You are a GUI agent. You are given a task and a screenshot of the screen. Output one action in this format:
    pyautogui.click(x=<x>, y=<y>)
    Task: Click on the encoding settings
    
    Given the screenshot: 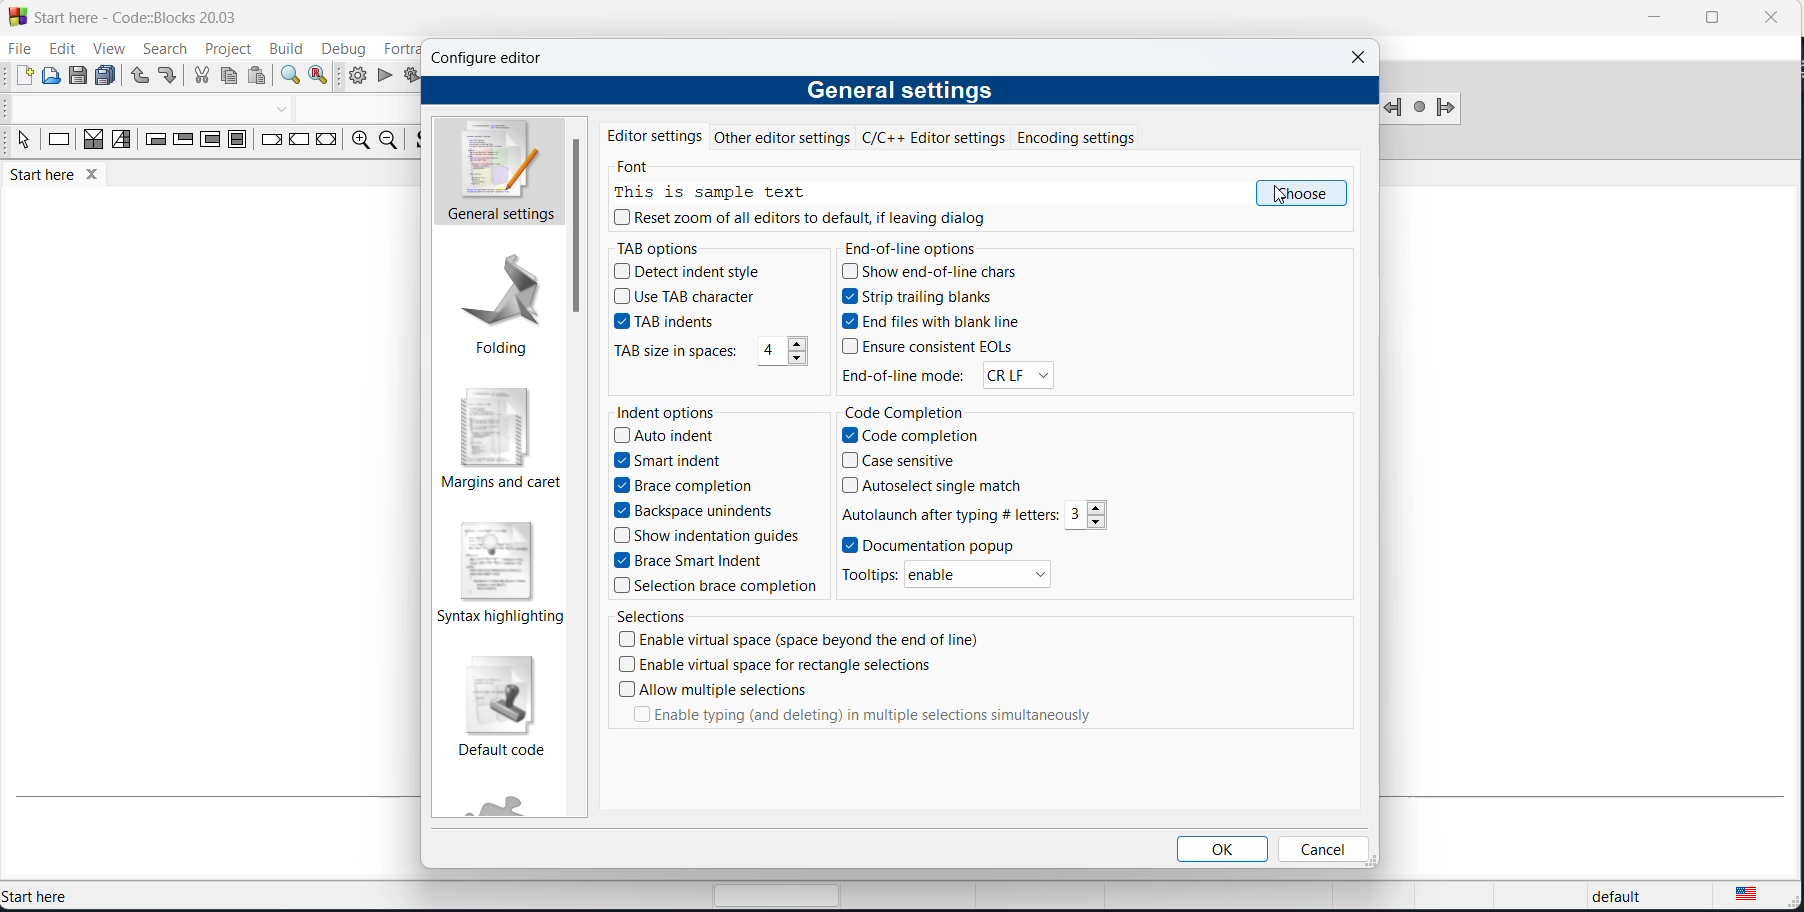 What is the action you would take?
    pyautogui.click(x=1100, y=136)
    